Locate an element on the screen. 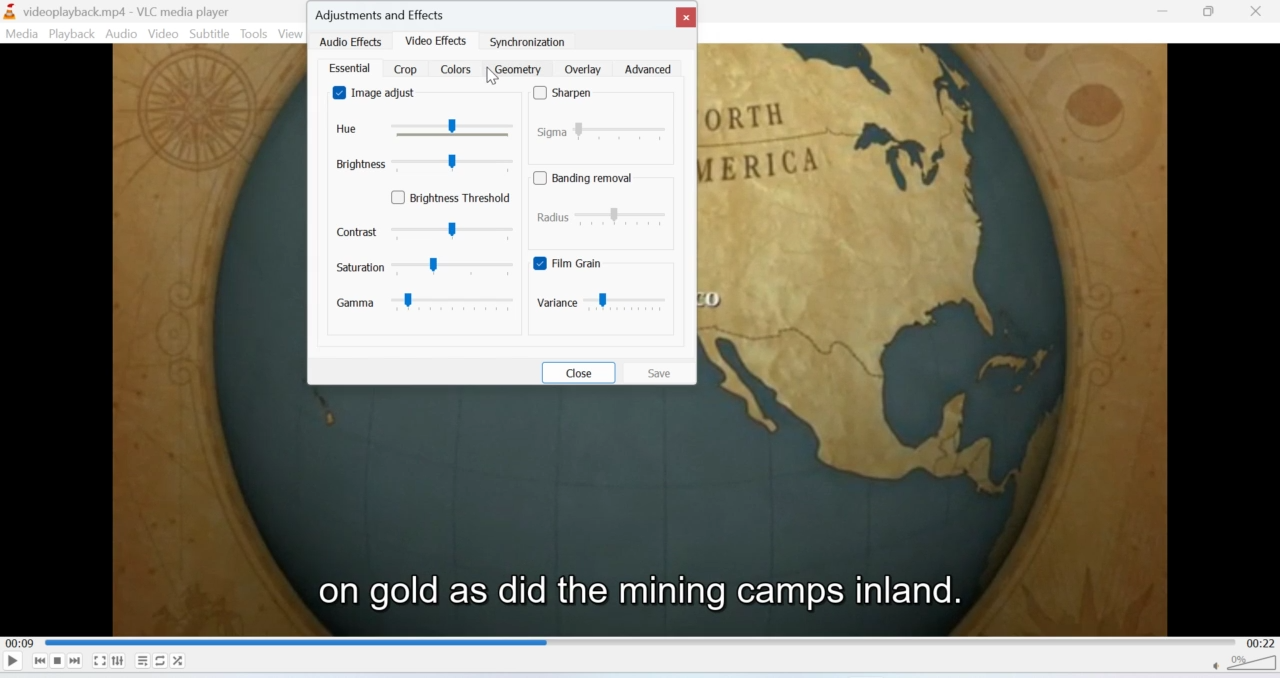 Image resolution: width=1280 pixels, height=678 pixels. gamma is located at coordinates (433, 303).